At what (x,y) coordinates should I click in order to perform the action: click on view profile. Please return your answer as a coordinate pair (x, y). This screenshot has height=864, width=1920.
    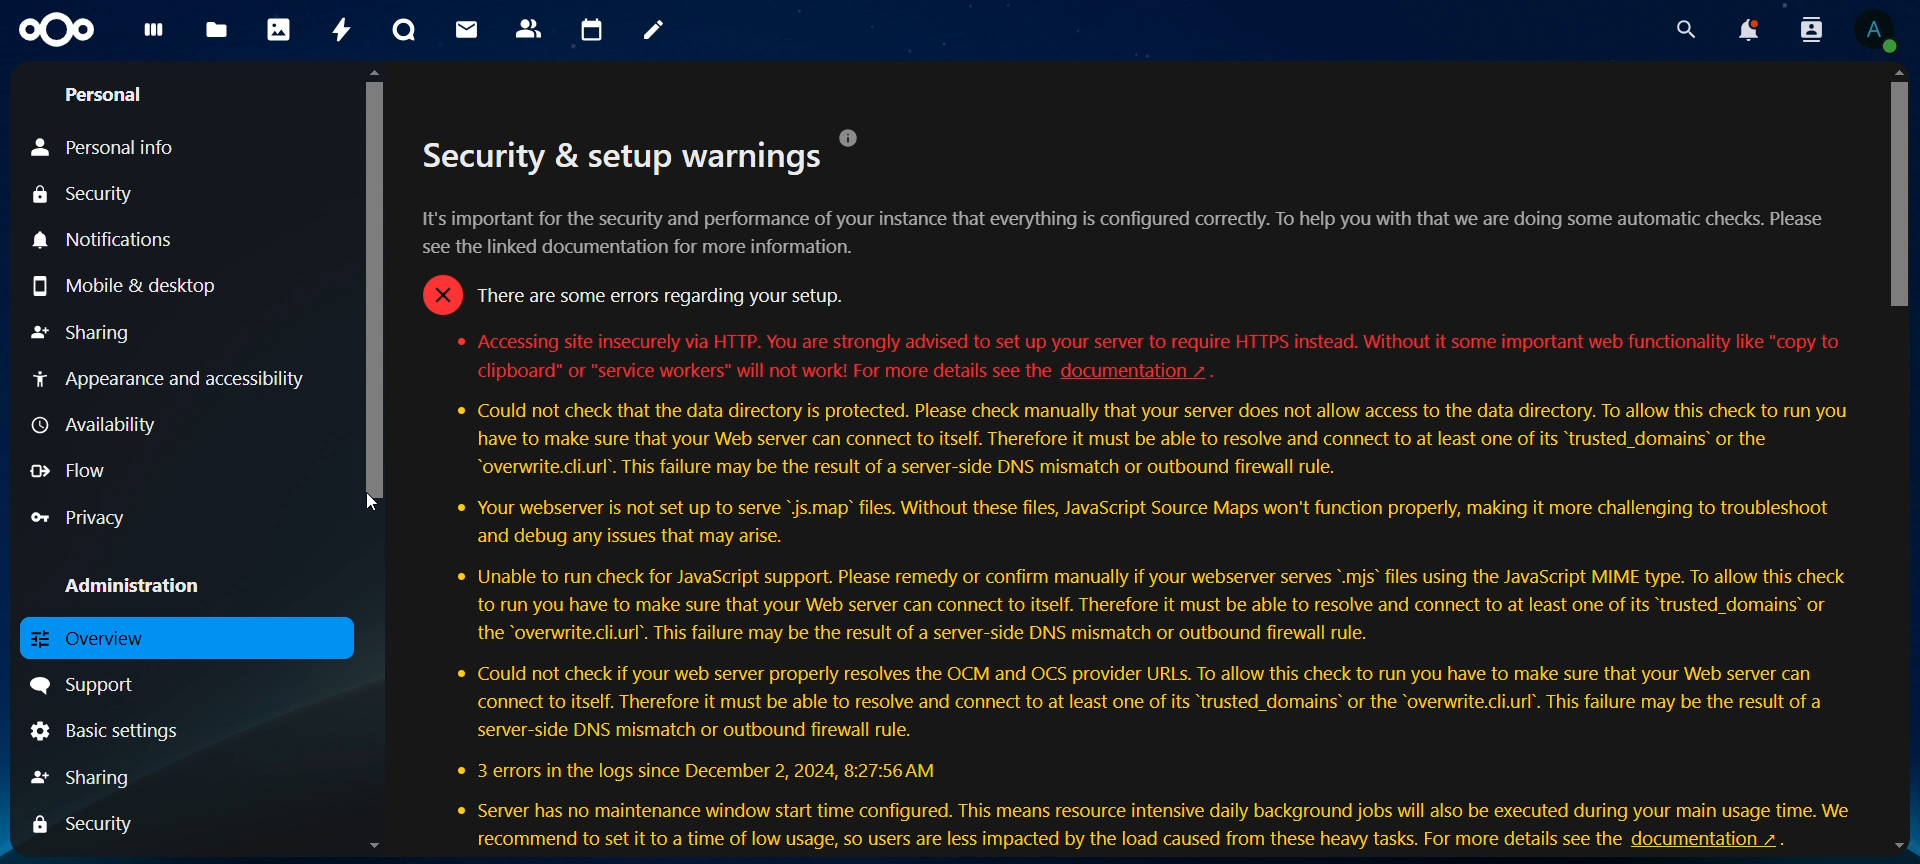
    Looking at the image, I should click on (1875, 30).